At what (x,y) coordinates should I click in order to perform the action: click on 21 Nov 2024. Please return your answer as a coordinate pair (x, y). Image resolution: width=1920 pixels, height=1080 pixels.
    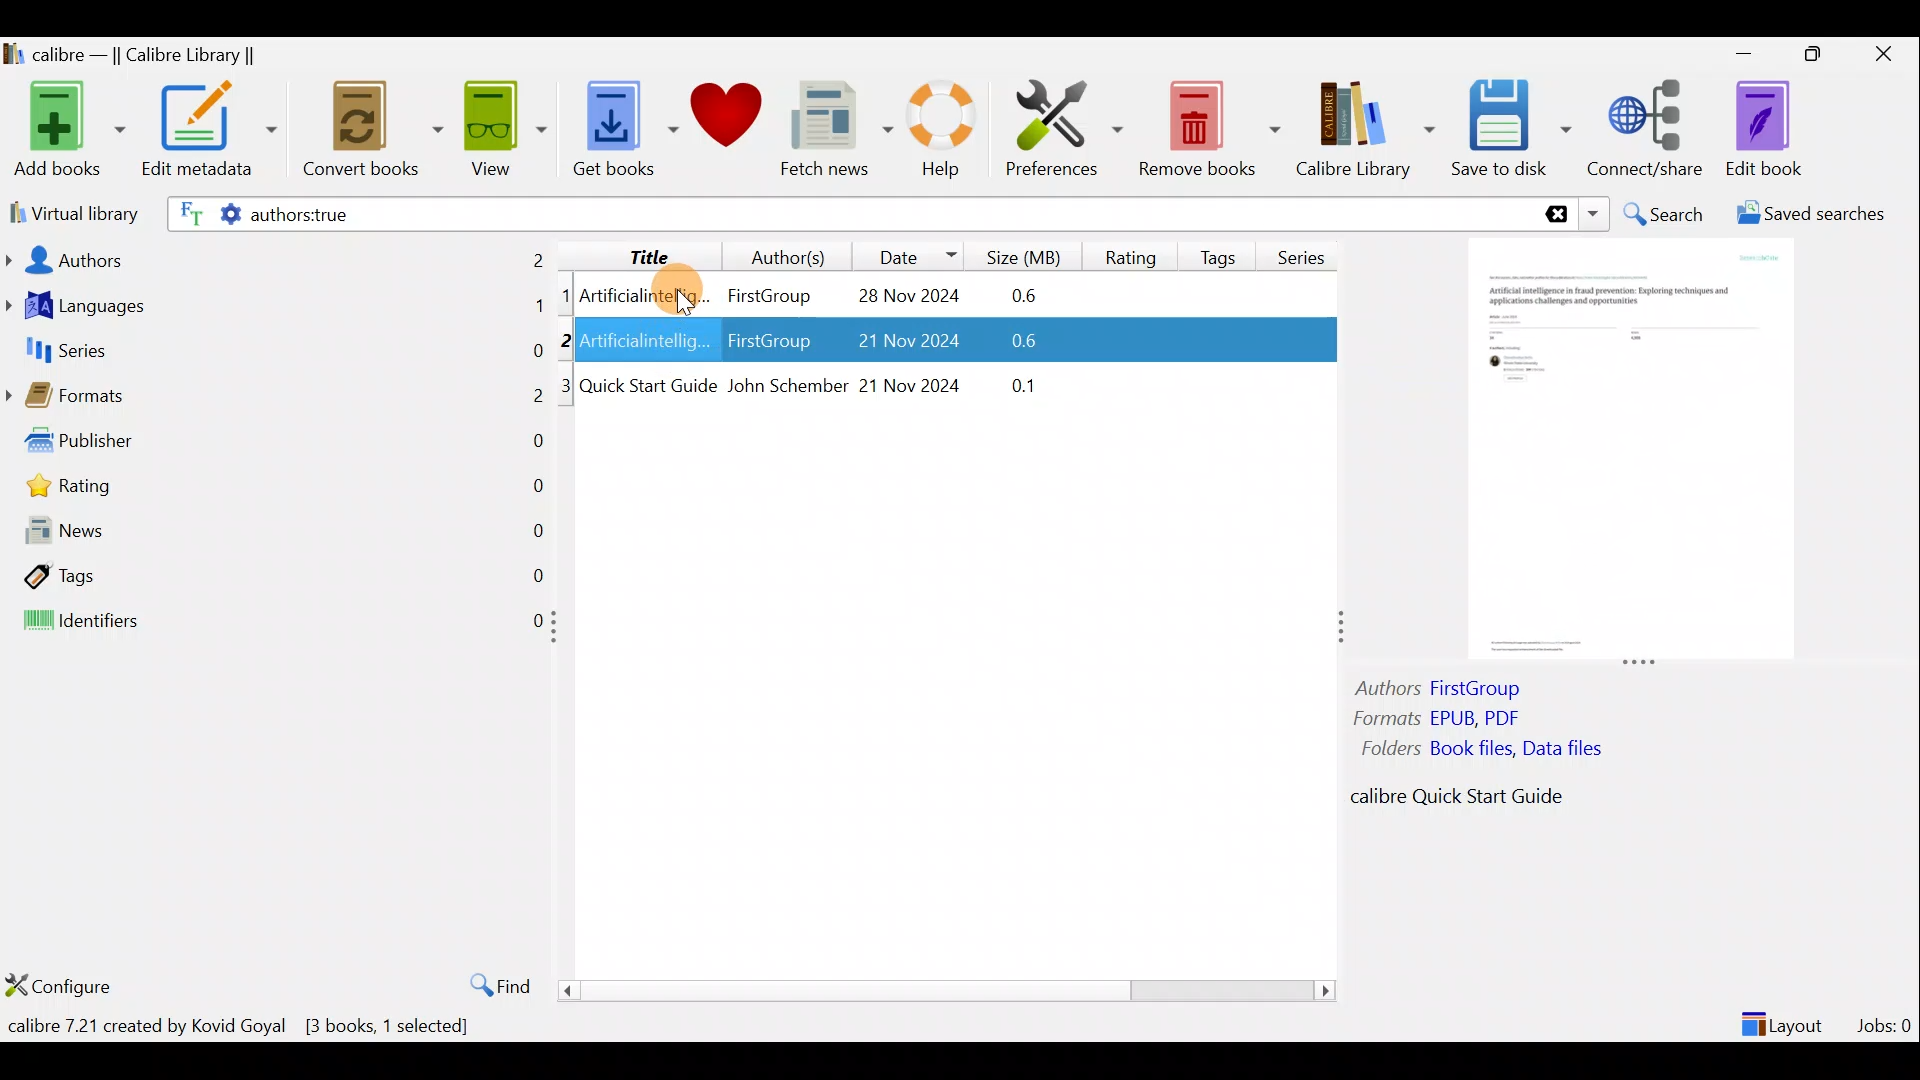
    Looking at the image, I should click on (894, 343).